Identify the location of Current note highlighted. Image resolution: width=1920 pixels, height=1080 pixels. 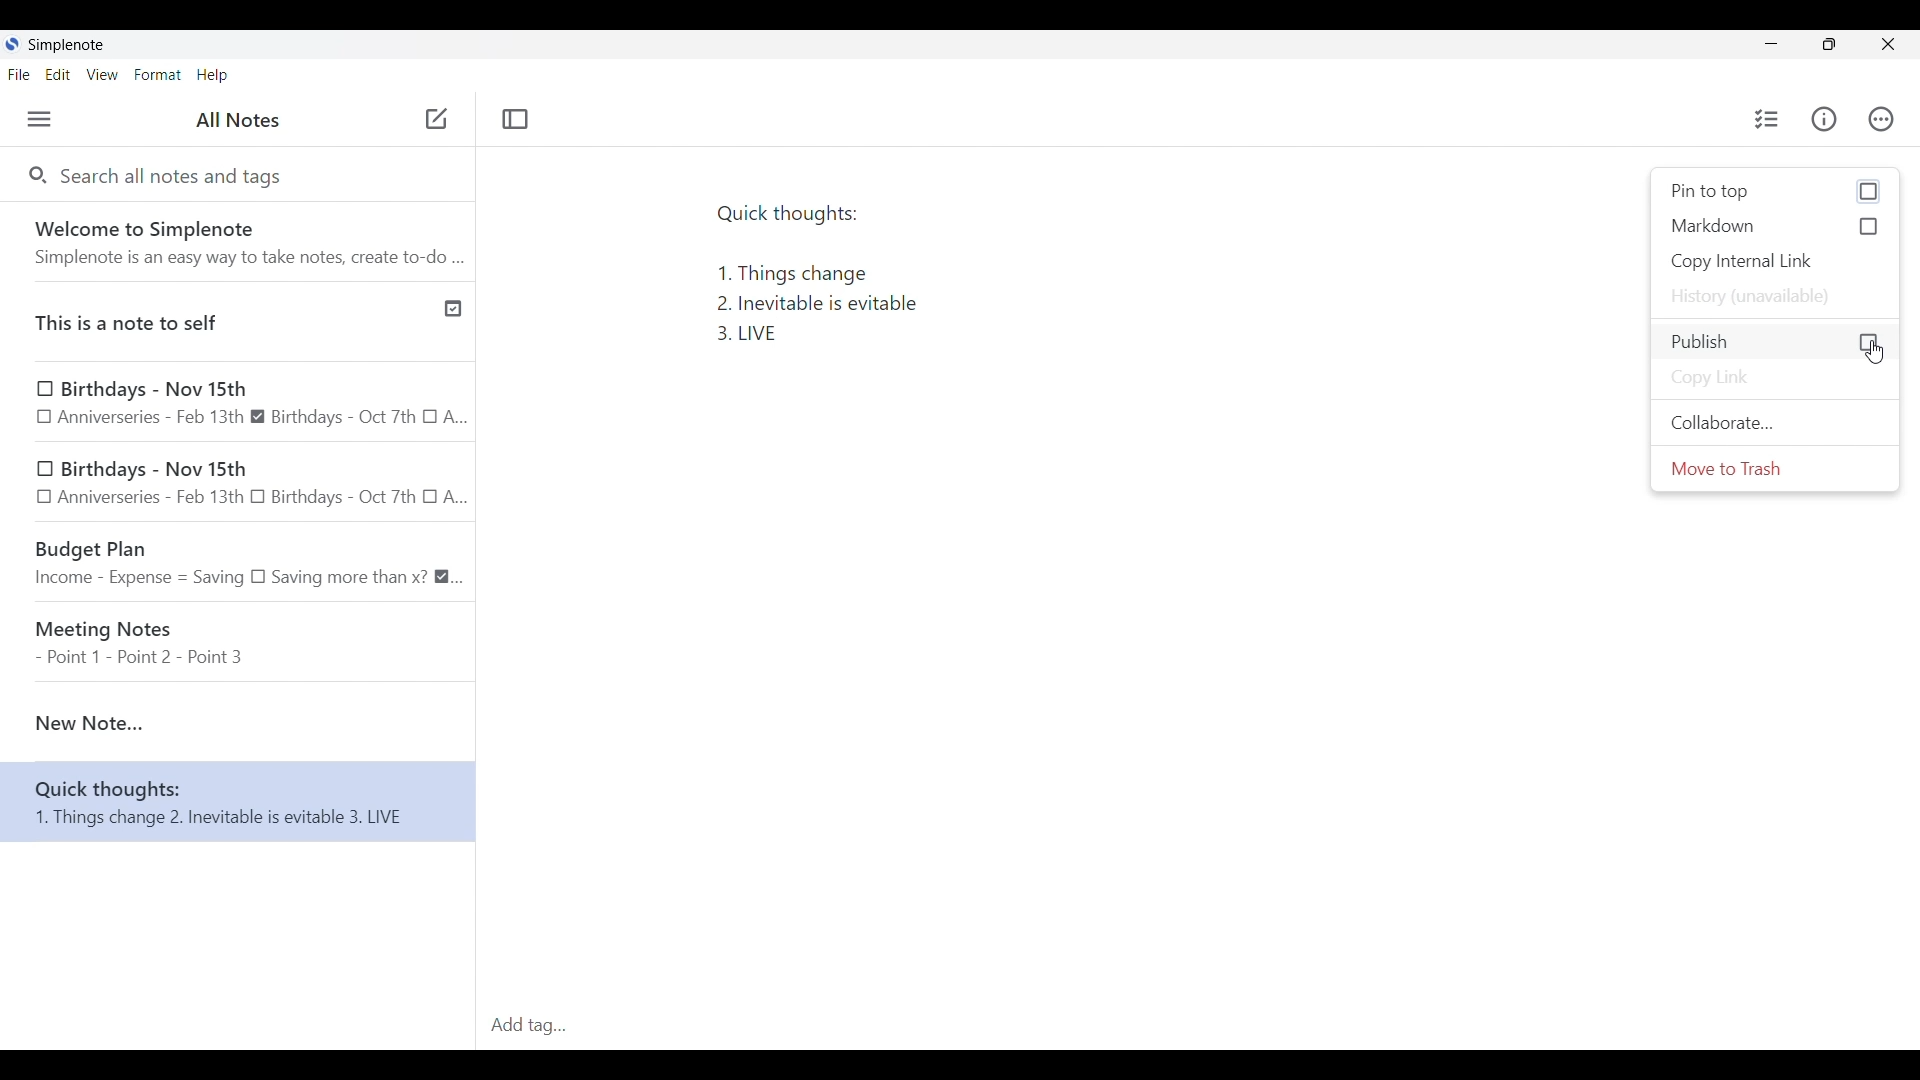
(236, 712).